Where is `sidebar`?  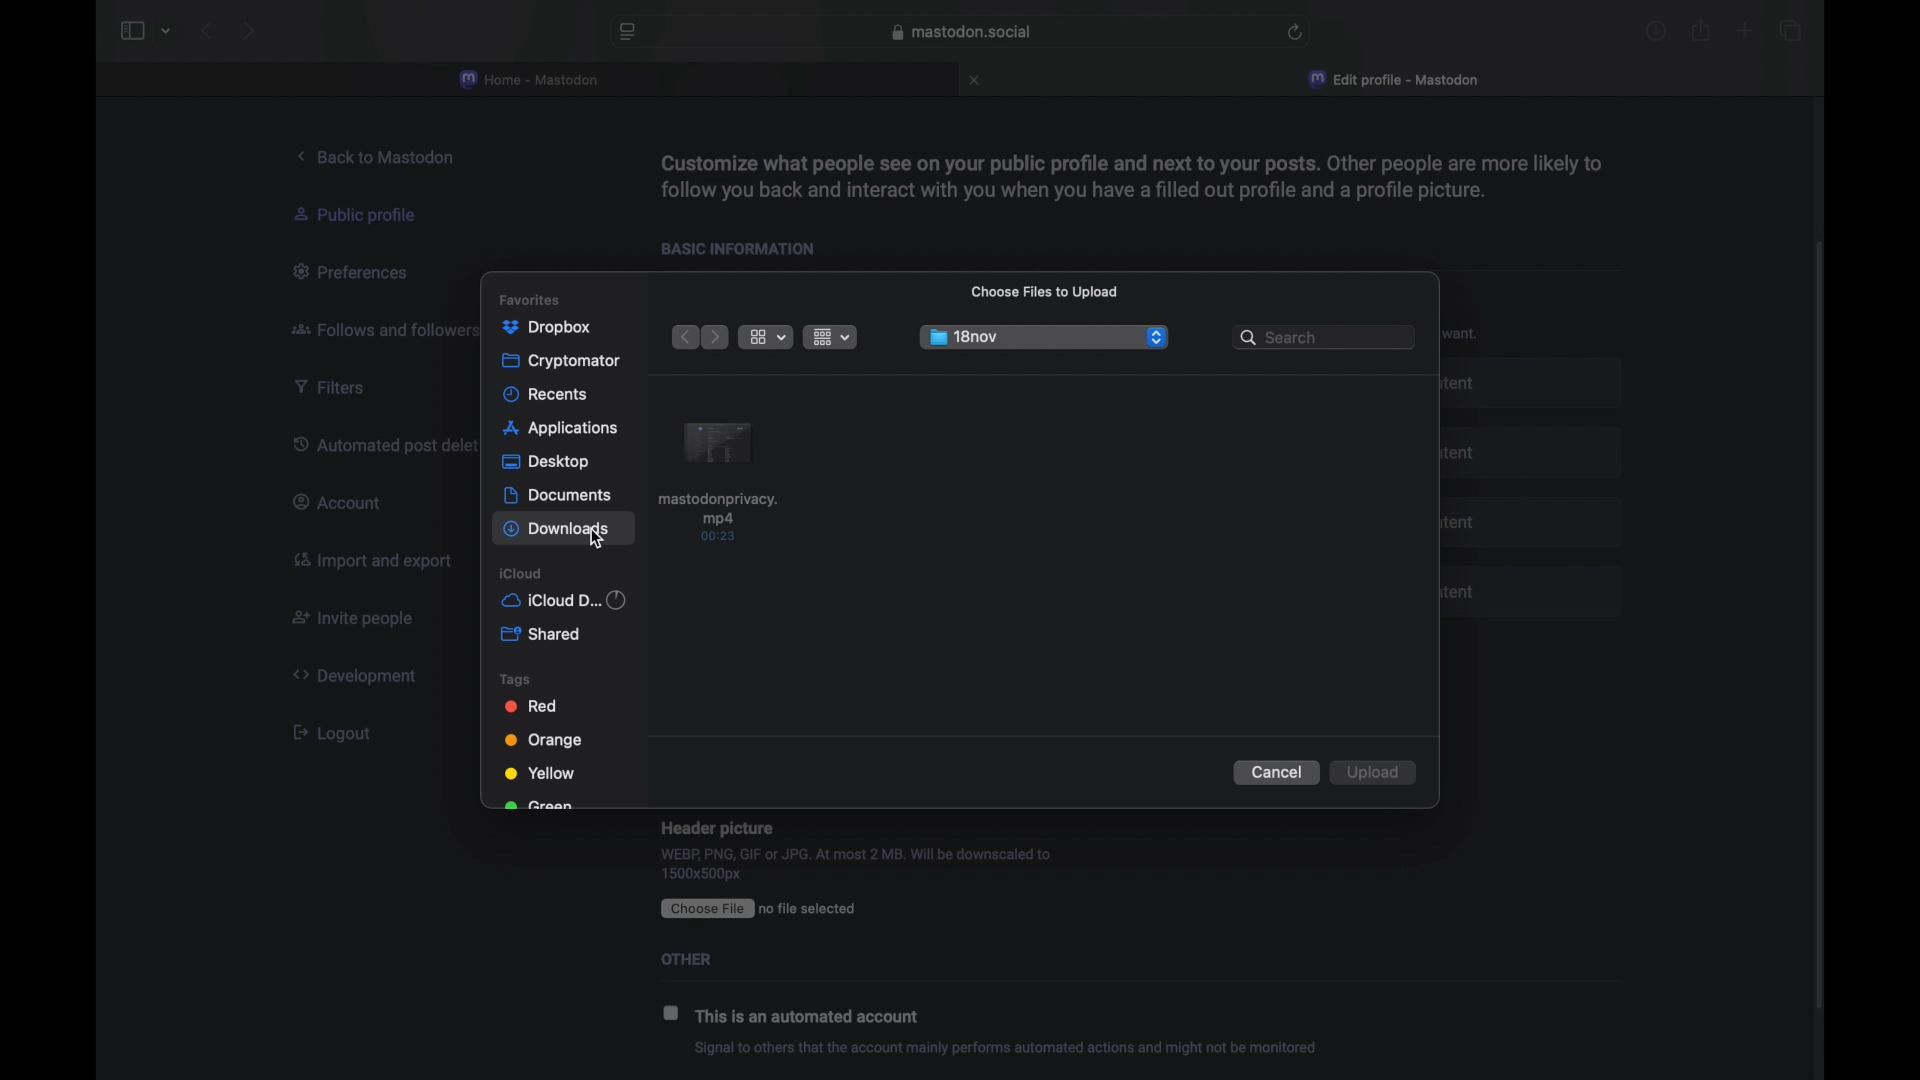 sidebar is located at coordinates (131, 31).